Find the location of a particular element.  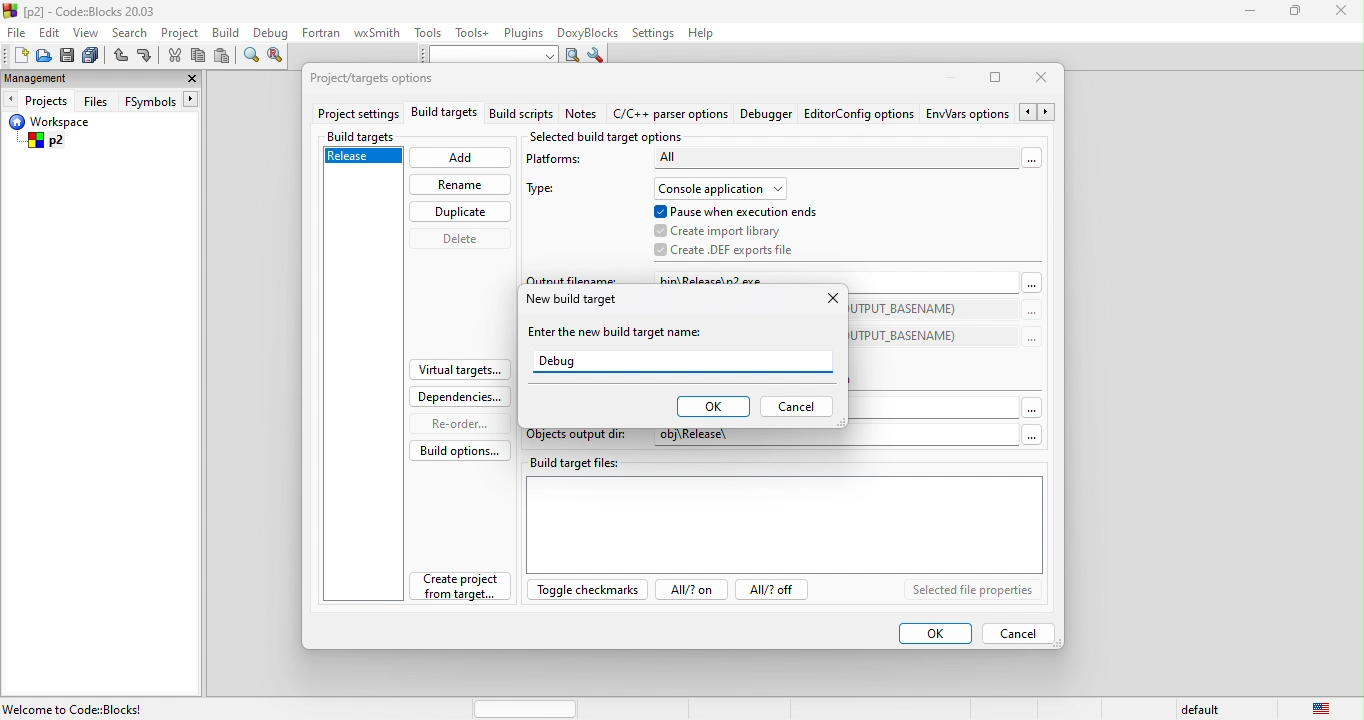

editor config option is located at coordinates (862, 112).